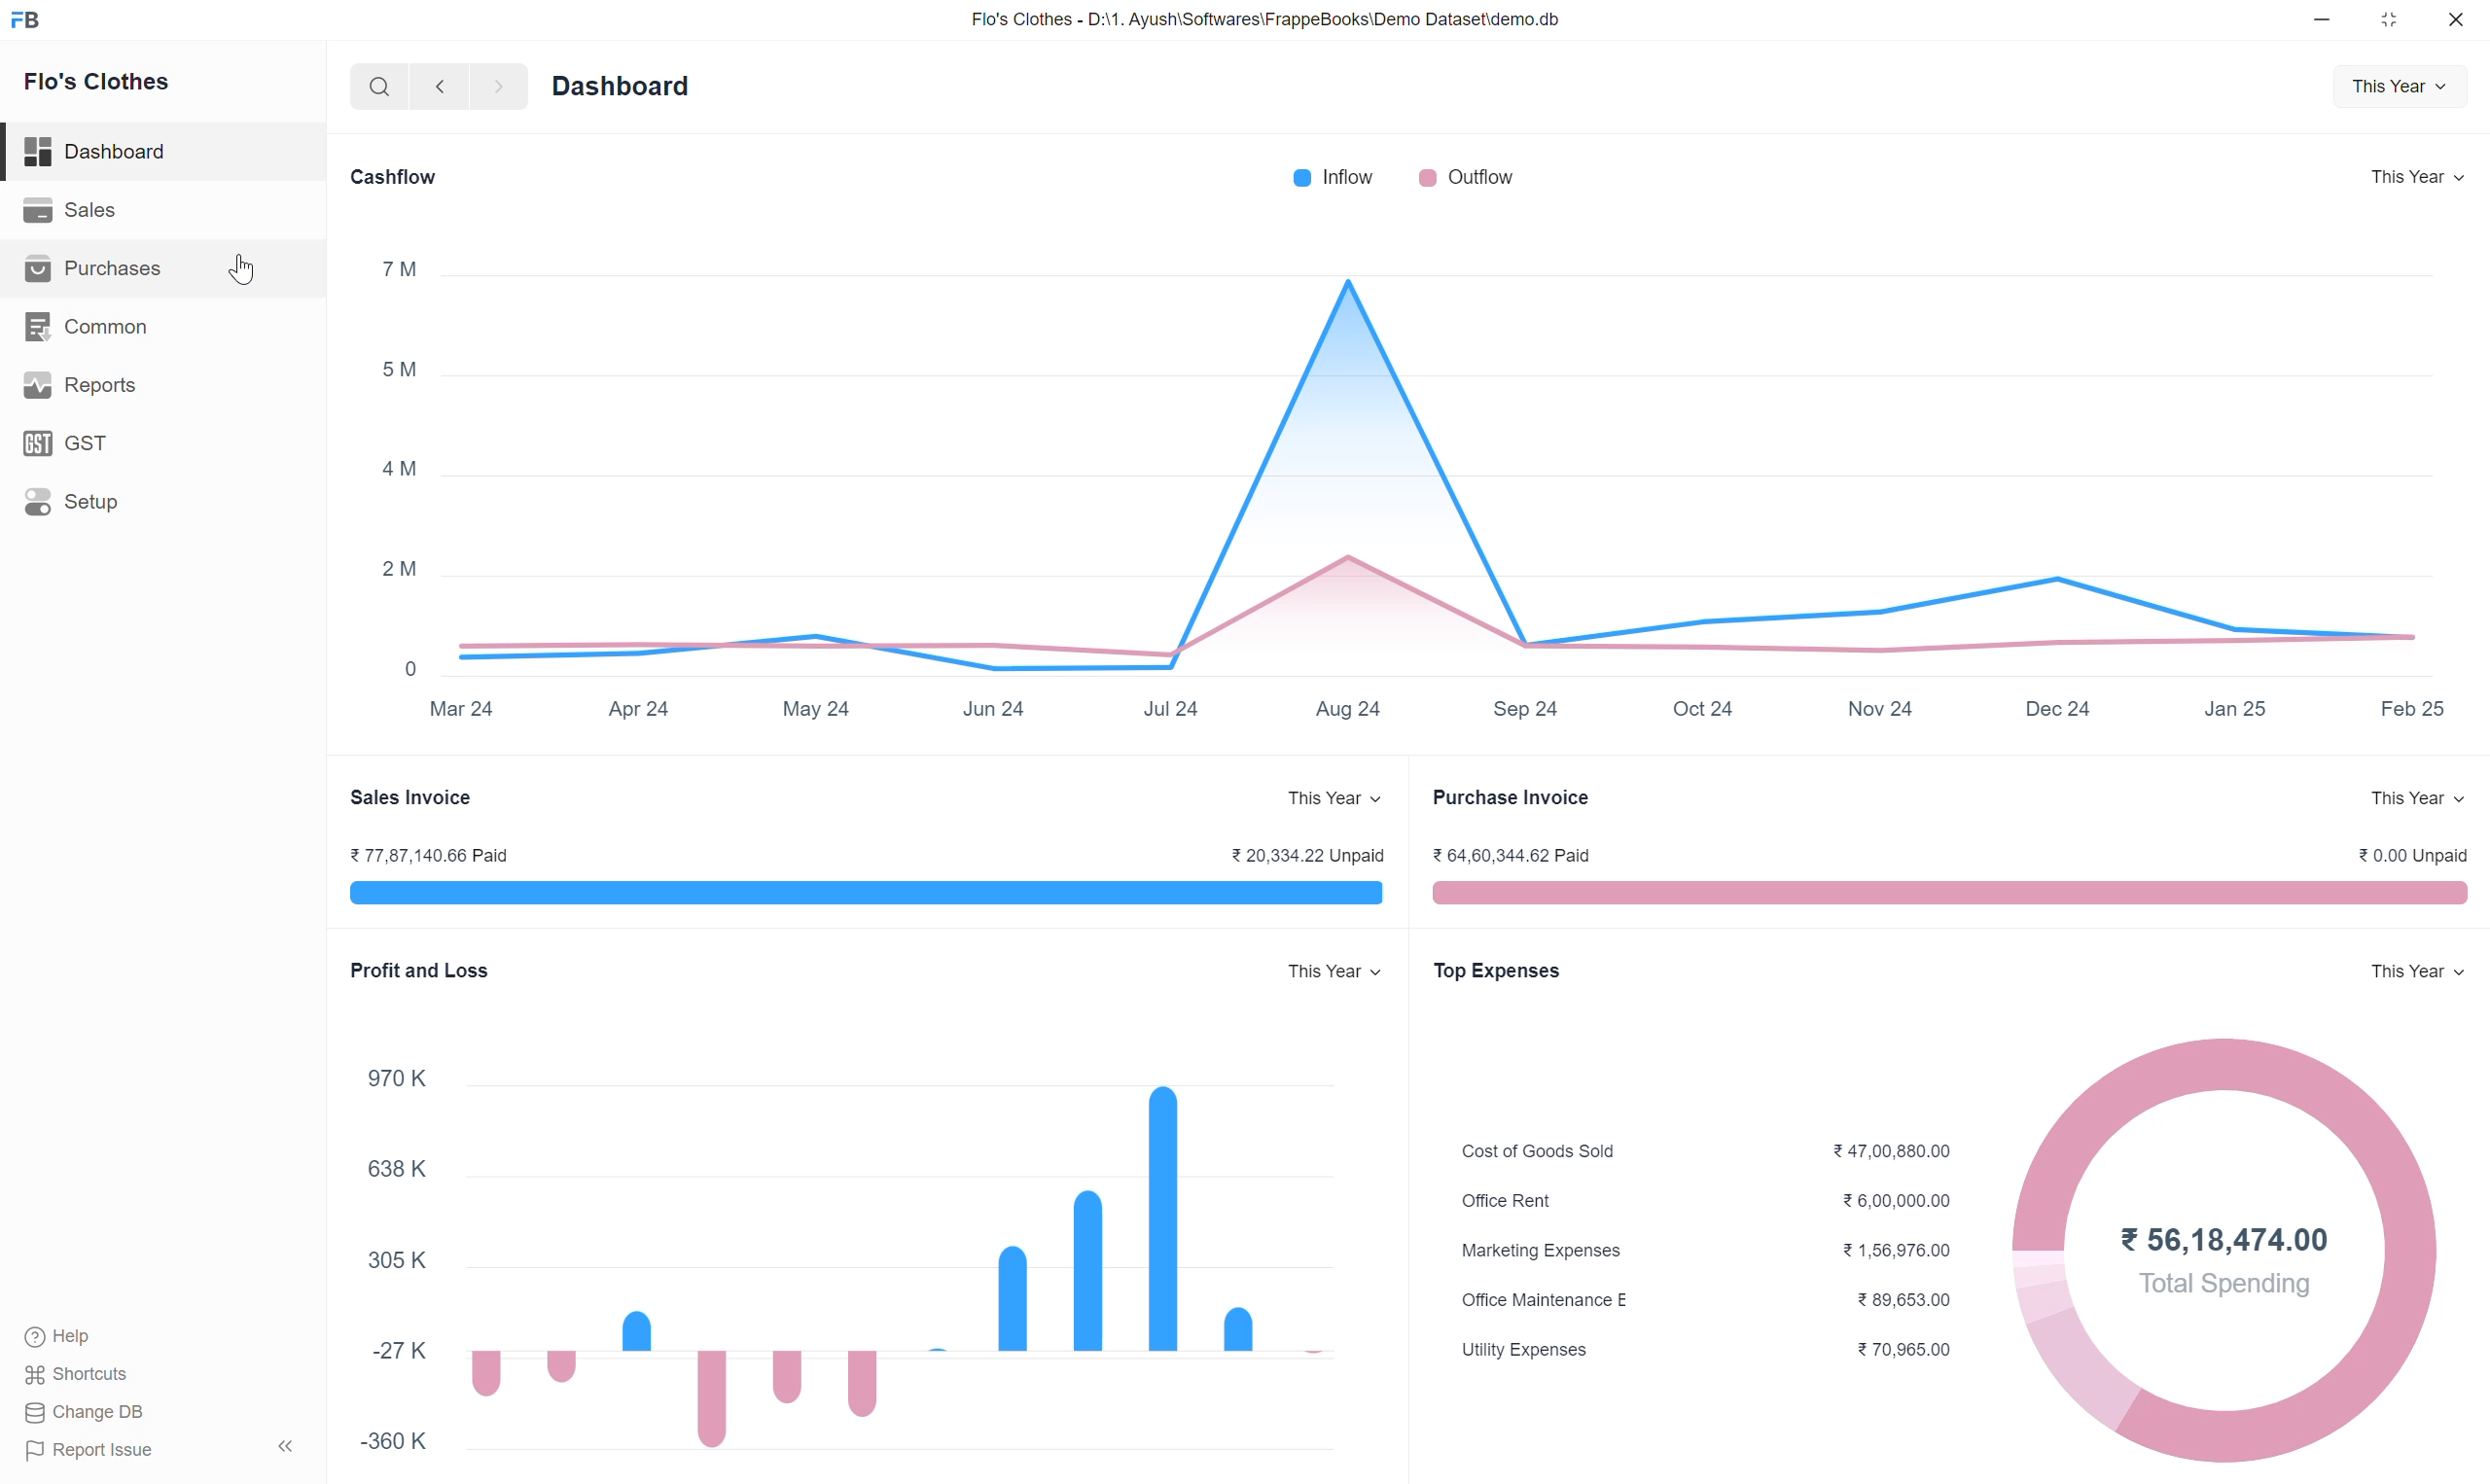 The image size is (2490, 1484). I want to click on 20,334.22 Unpaid, so click(1307, 856).